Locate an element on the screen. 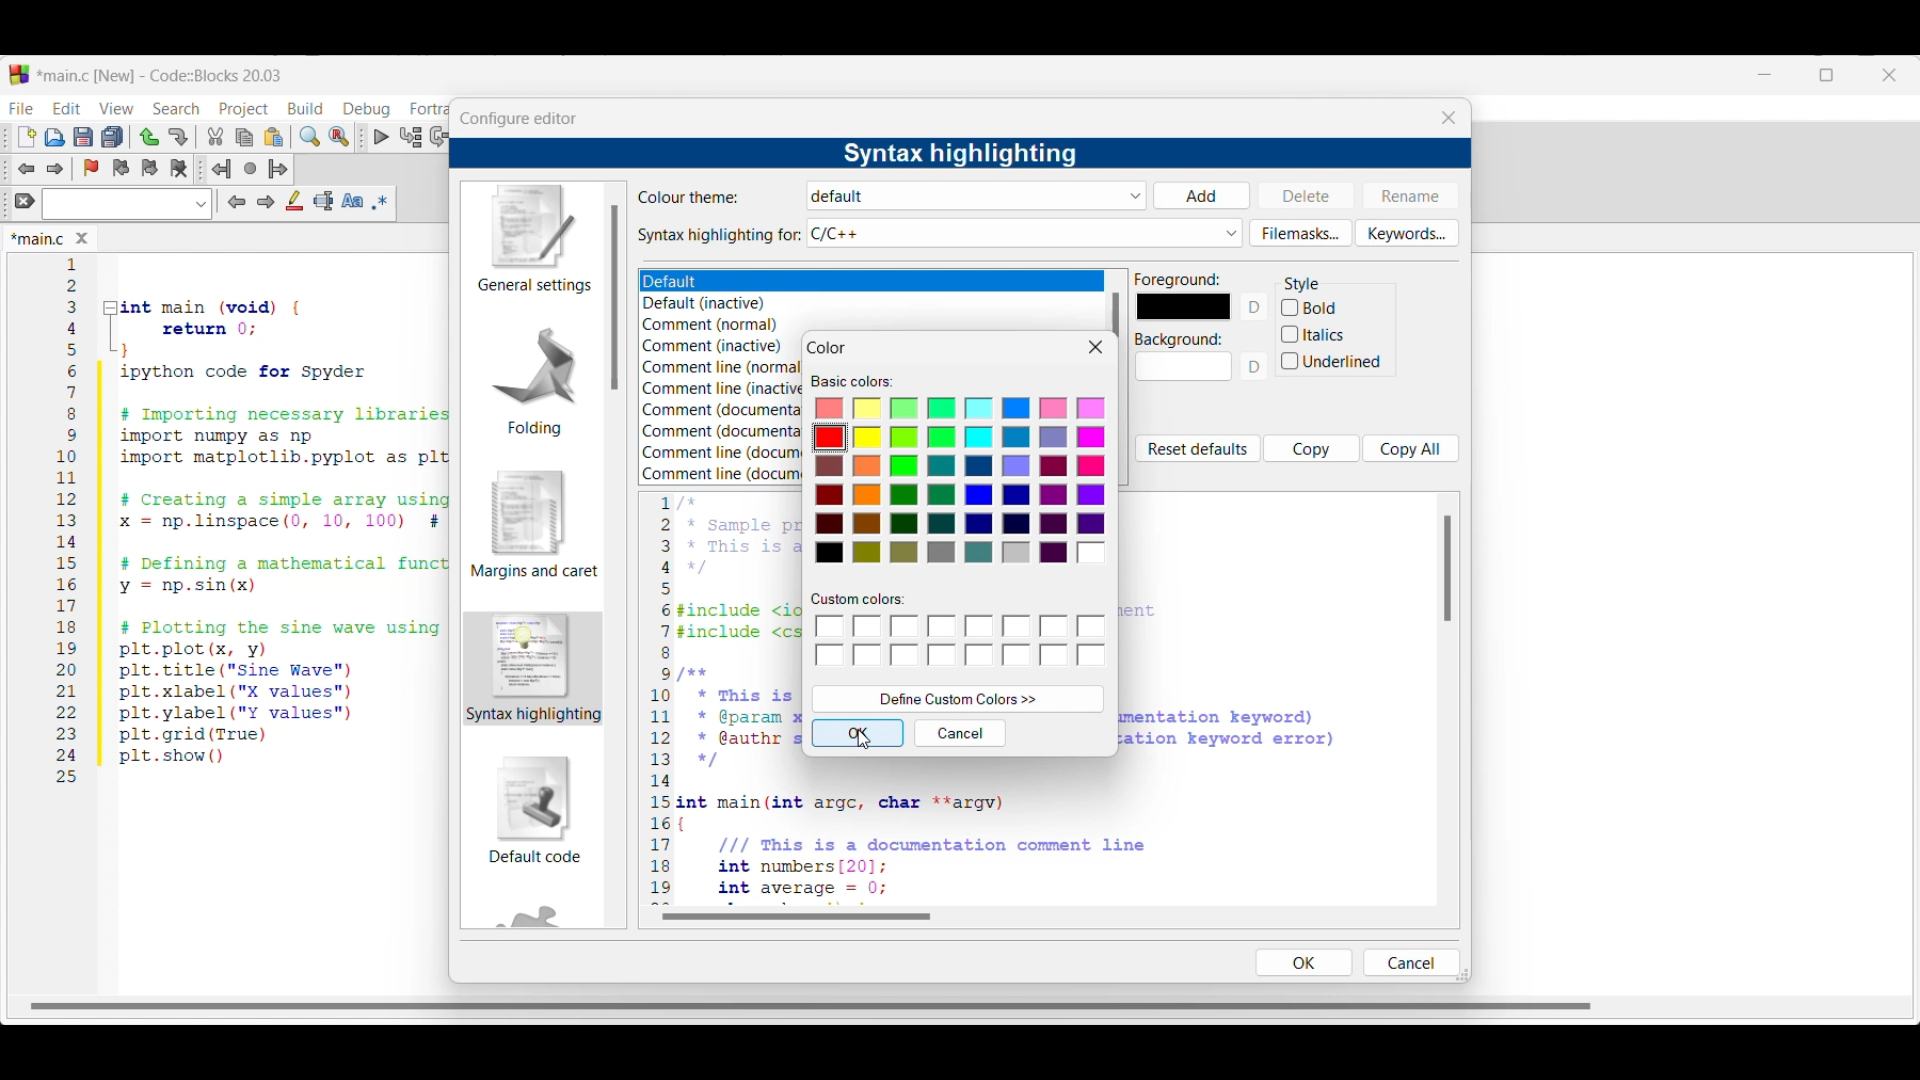 The image size is (1920, 1080). Toggle bookmarks is located at coordinates (91, 168).